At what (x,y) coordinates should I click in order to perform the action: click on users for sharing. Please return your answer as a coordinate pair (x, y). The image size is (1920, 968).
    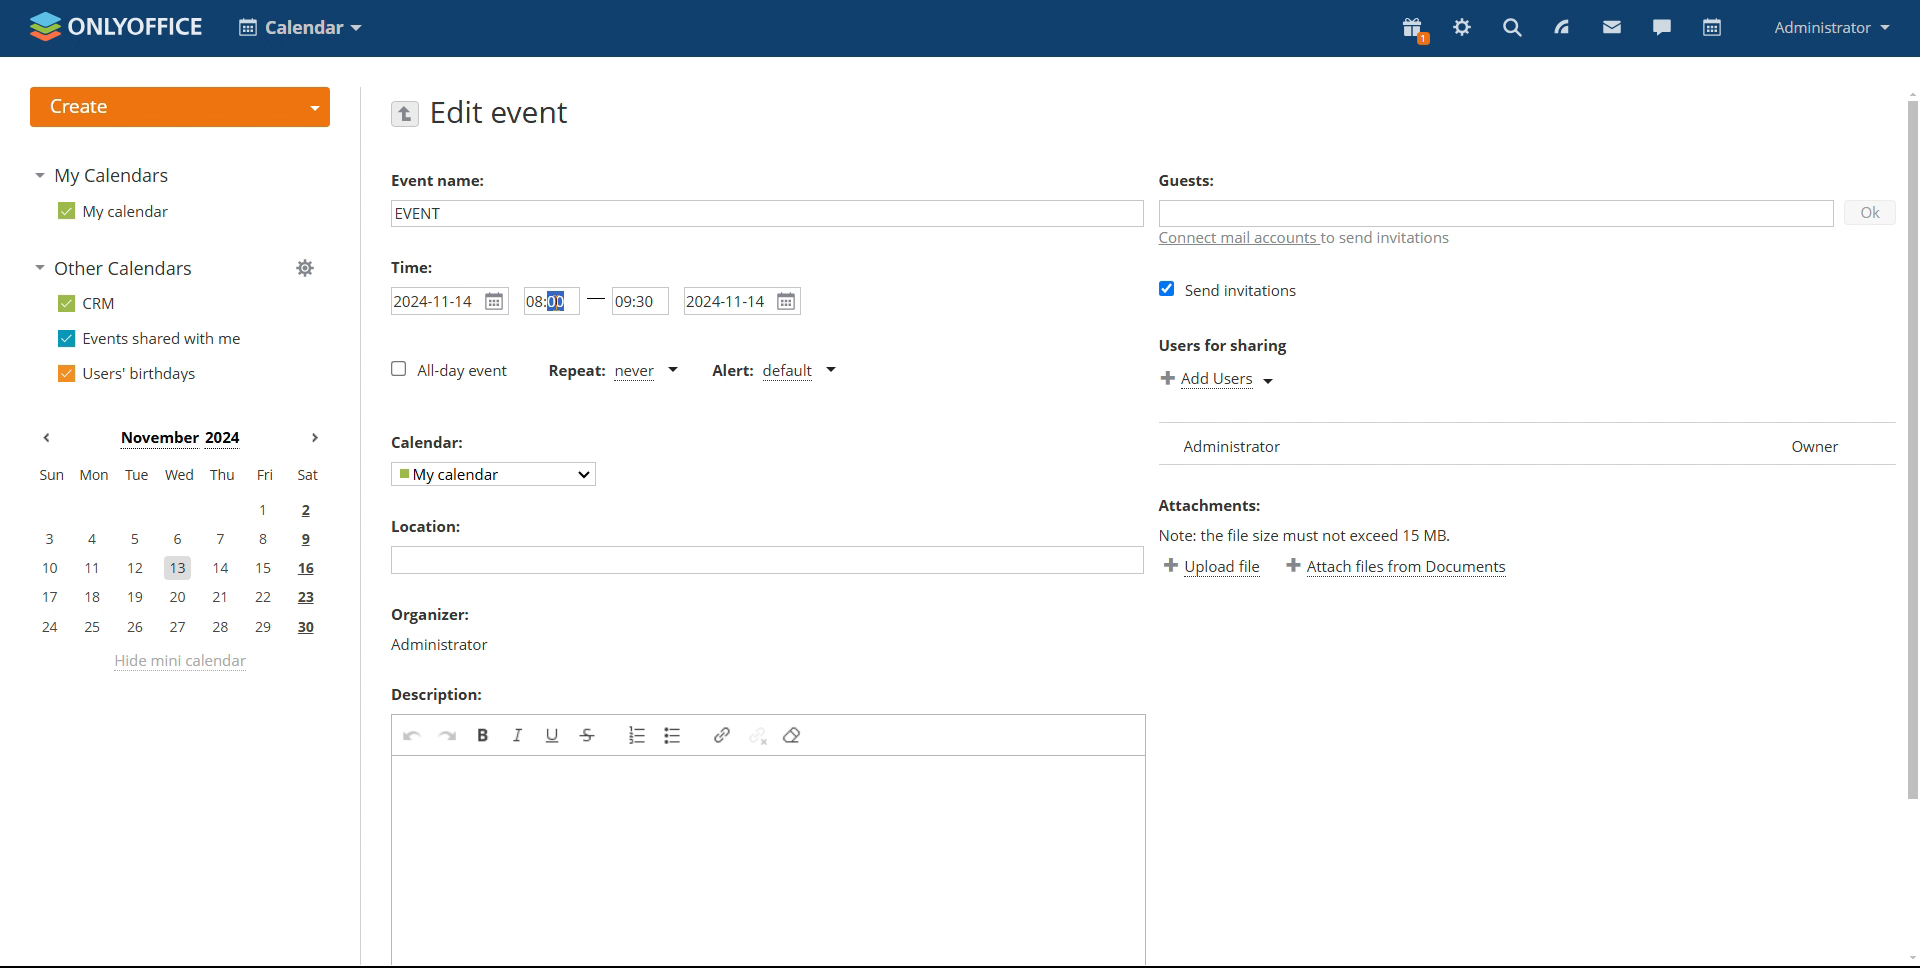
    Looking at the image, I should click on (1221, 348).